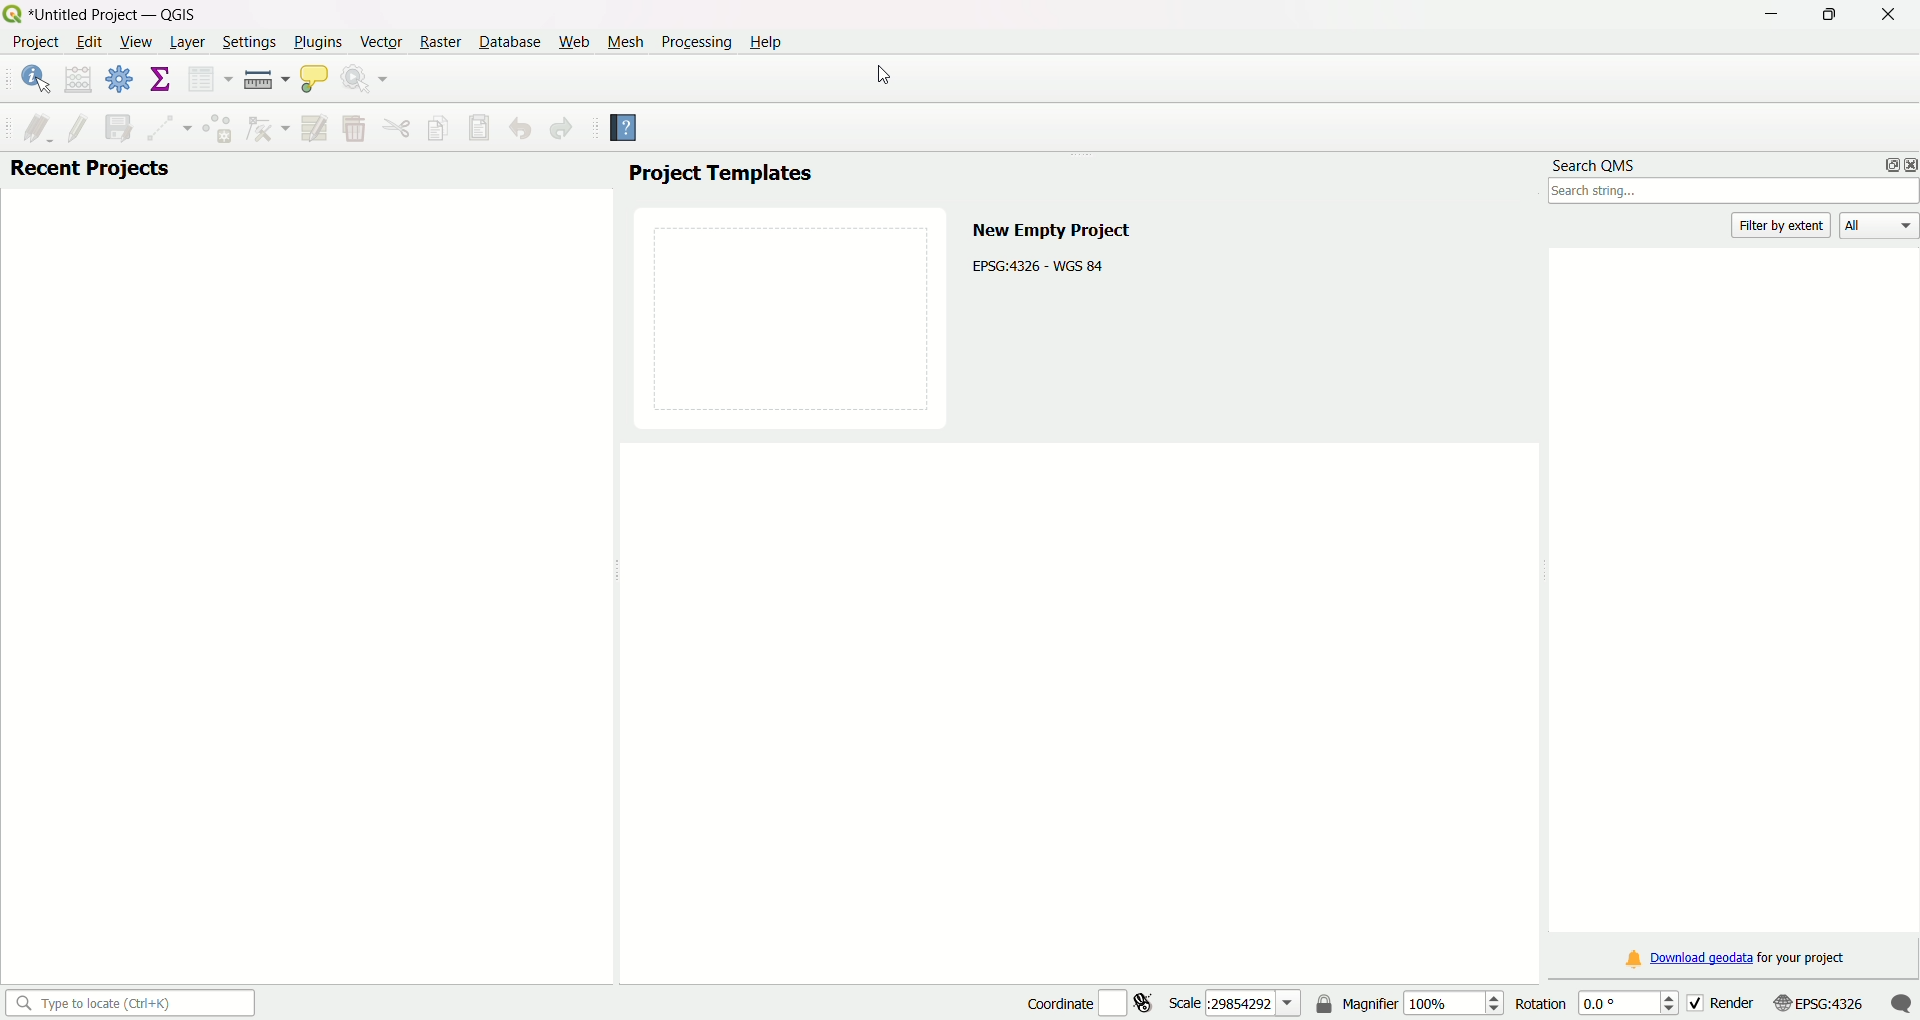 Image resolution: width=1920 pixels, height=1020 pixels. What do you see at coordinates (161, 80) in the screenshot?
I see `show statistical summary` at bounding box center [161, 80].